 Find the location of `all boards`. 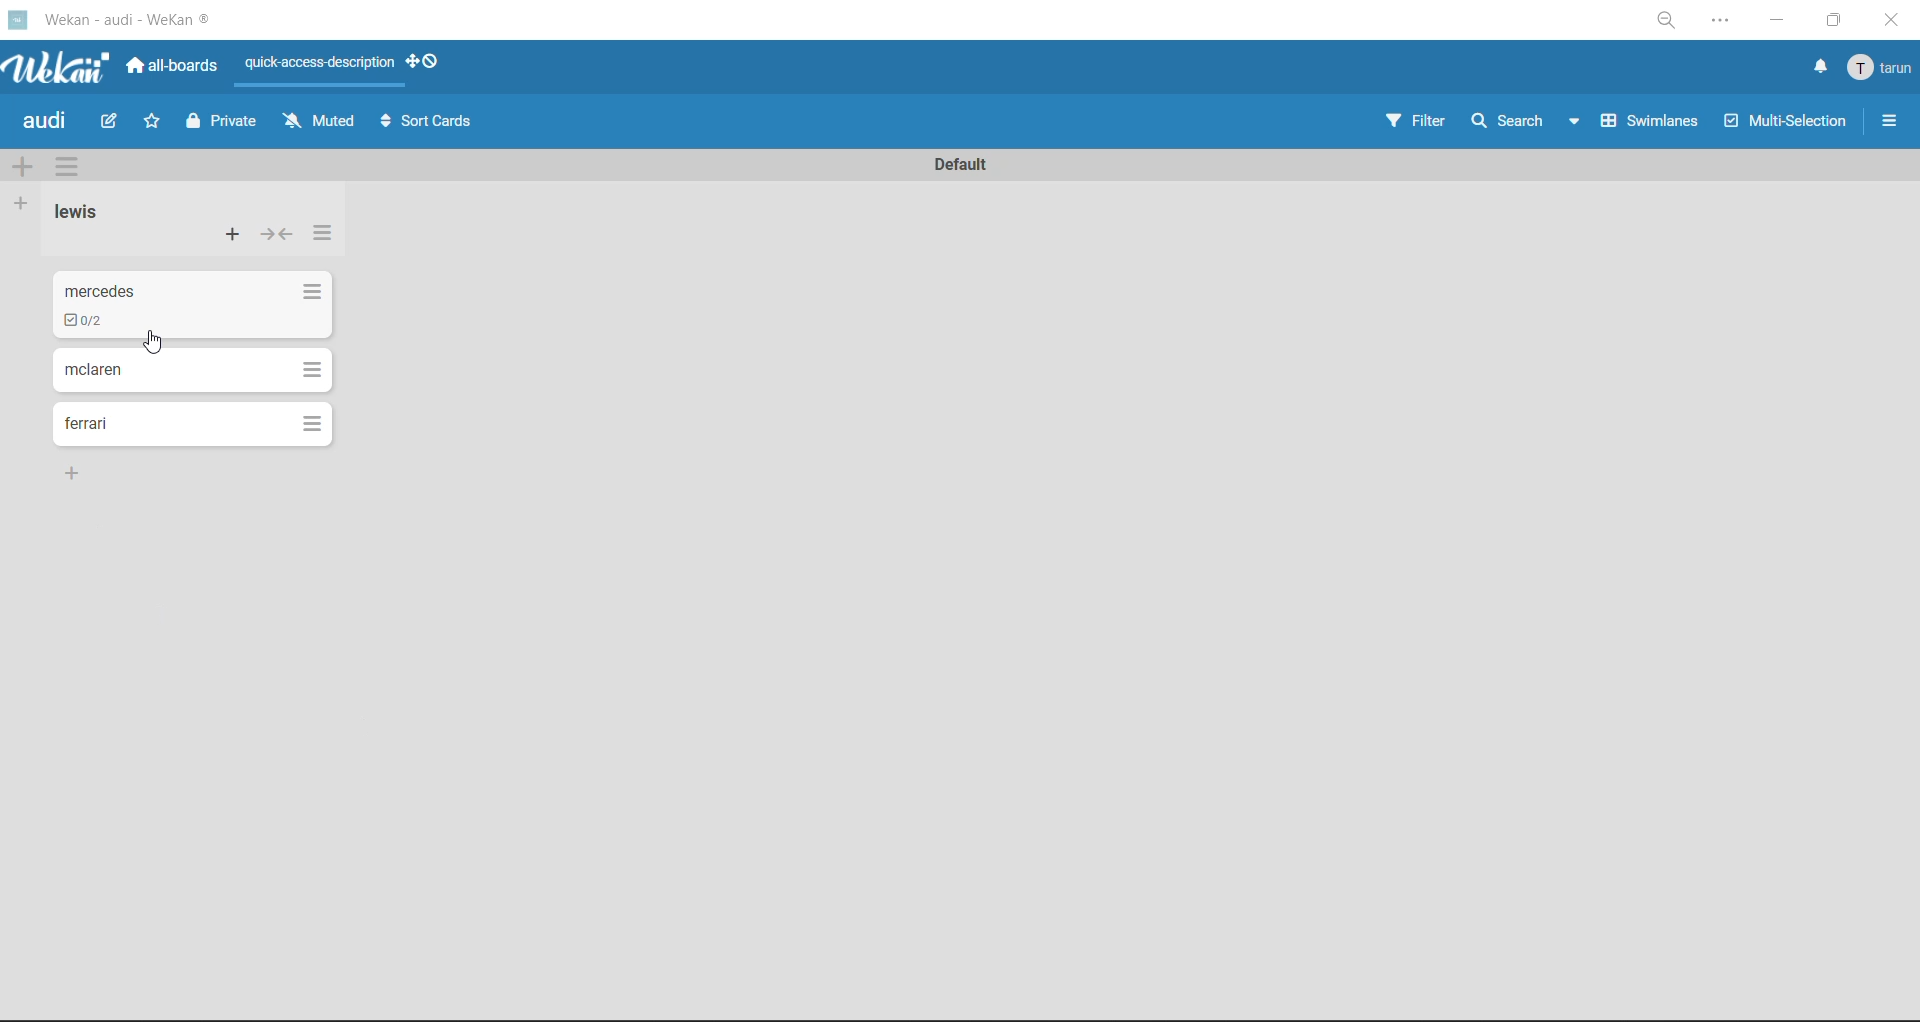

all boards is located at coordinates (173, 67).